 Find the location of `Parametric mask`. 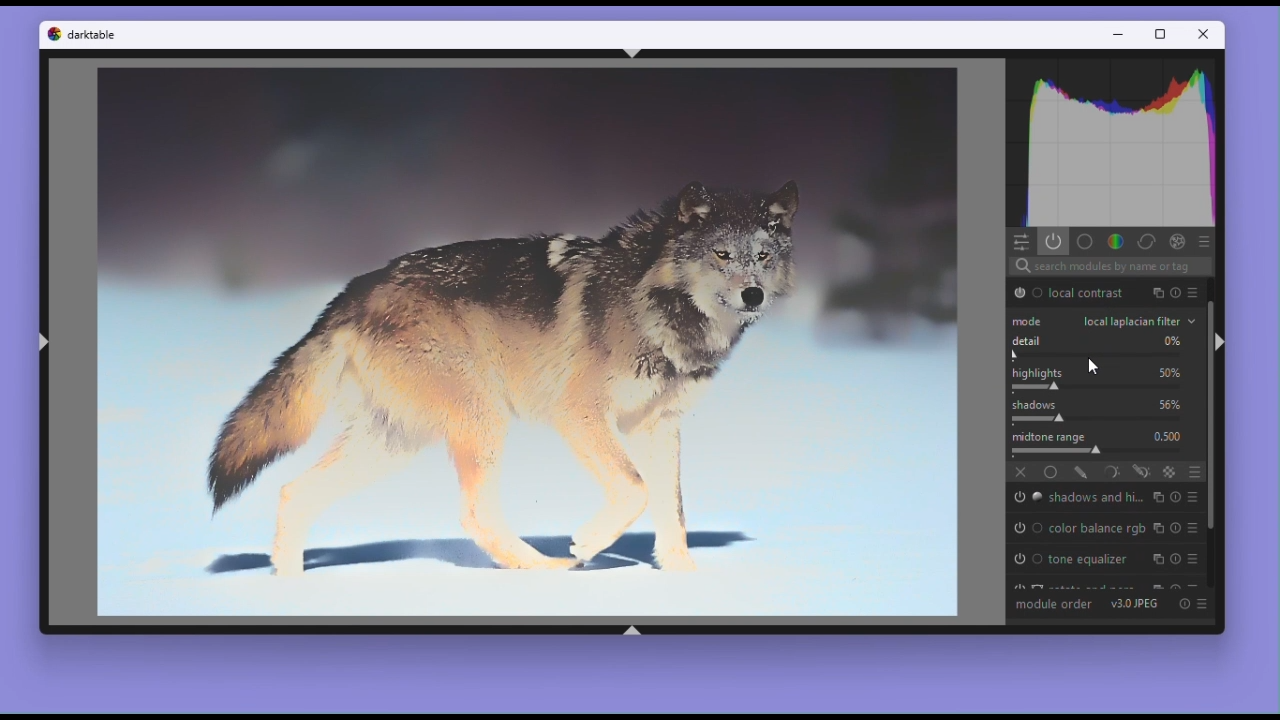

Parametric mask is located at coordinates (1110, 473).